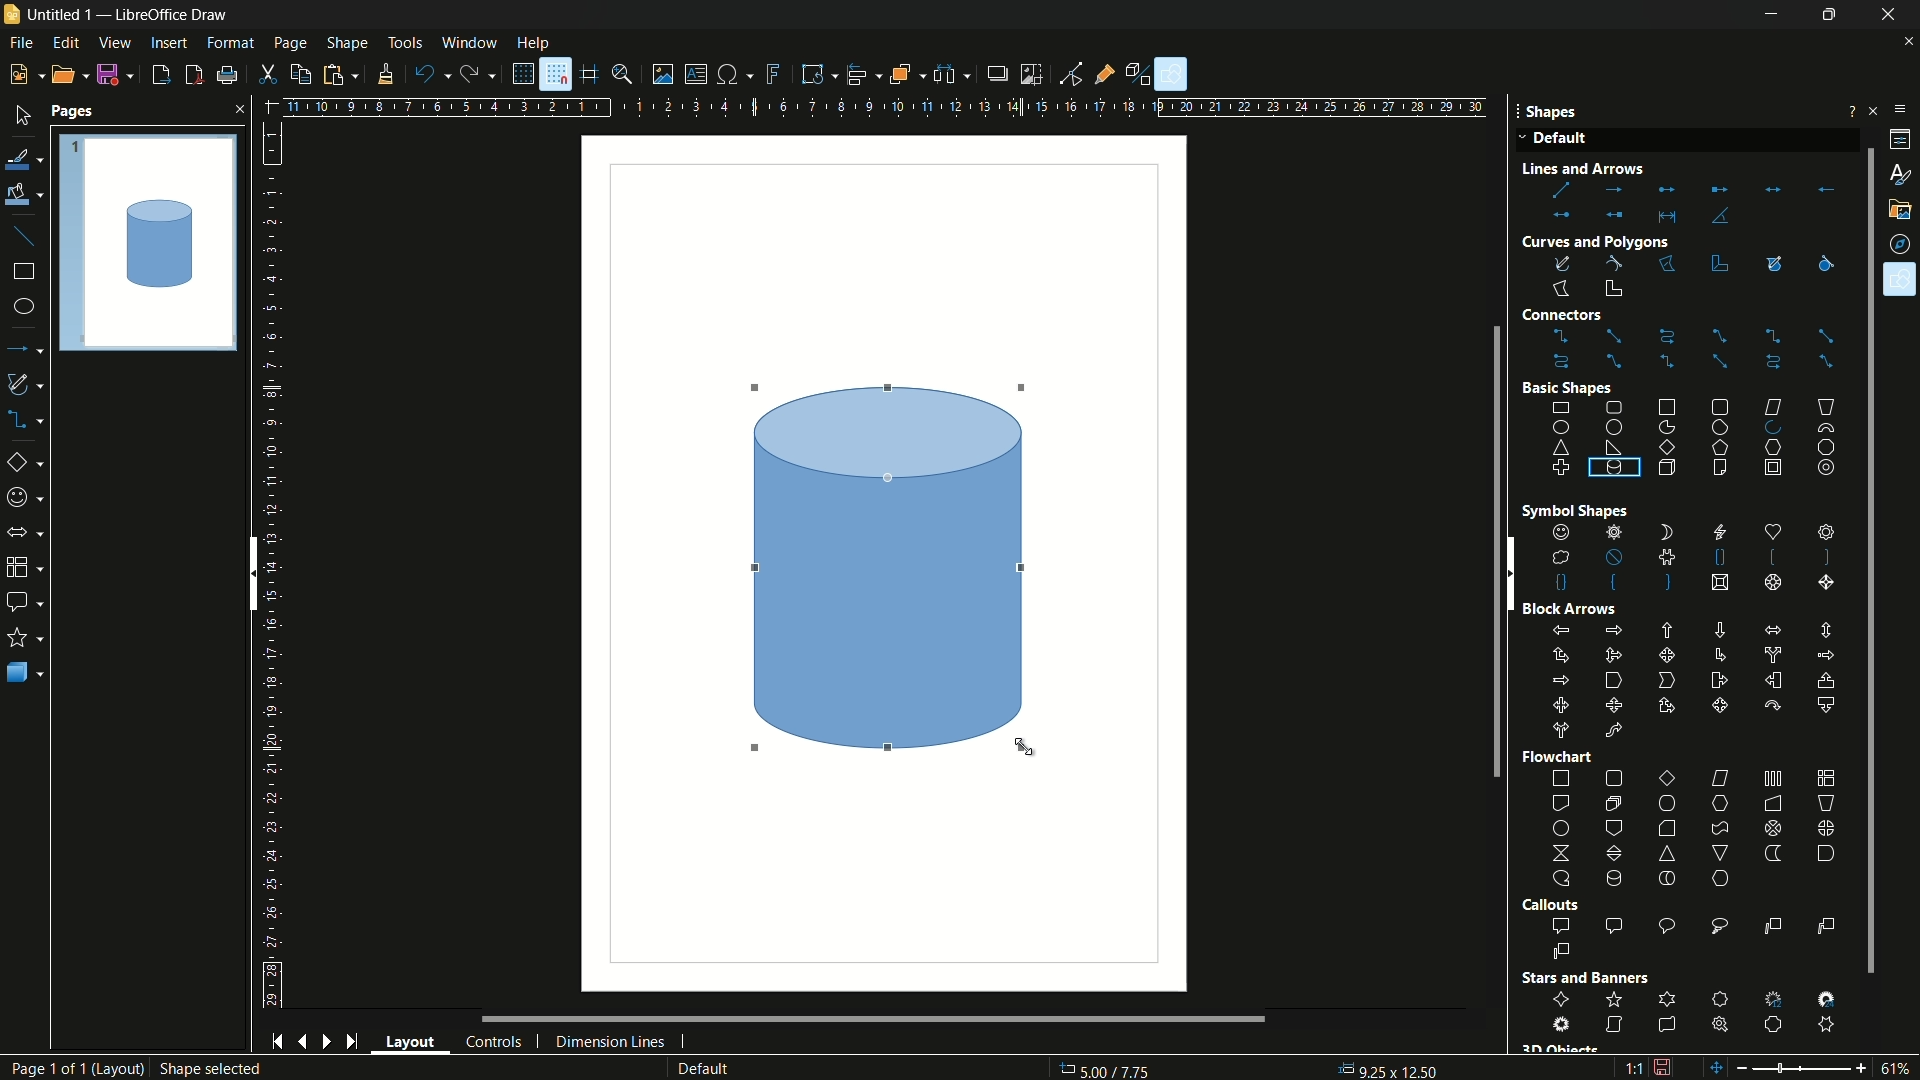 This screenshot has height=1080, width=1920. Describe the element at coordinates (23, 601) in the screenshot. I see `callout shapes` at that location.